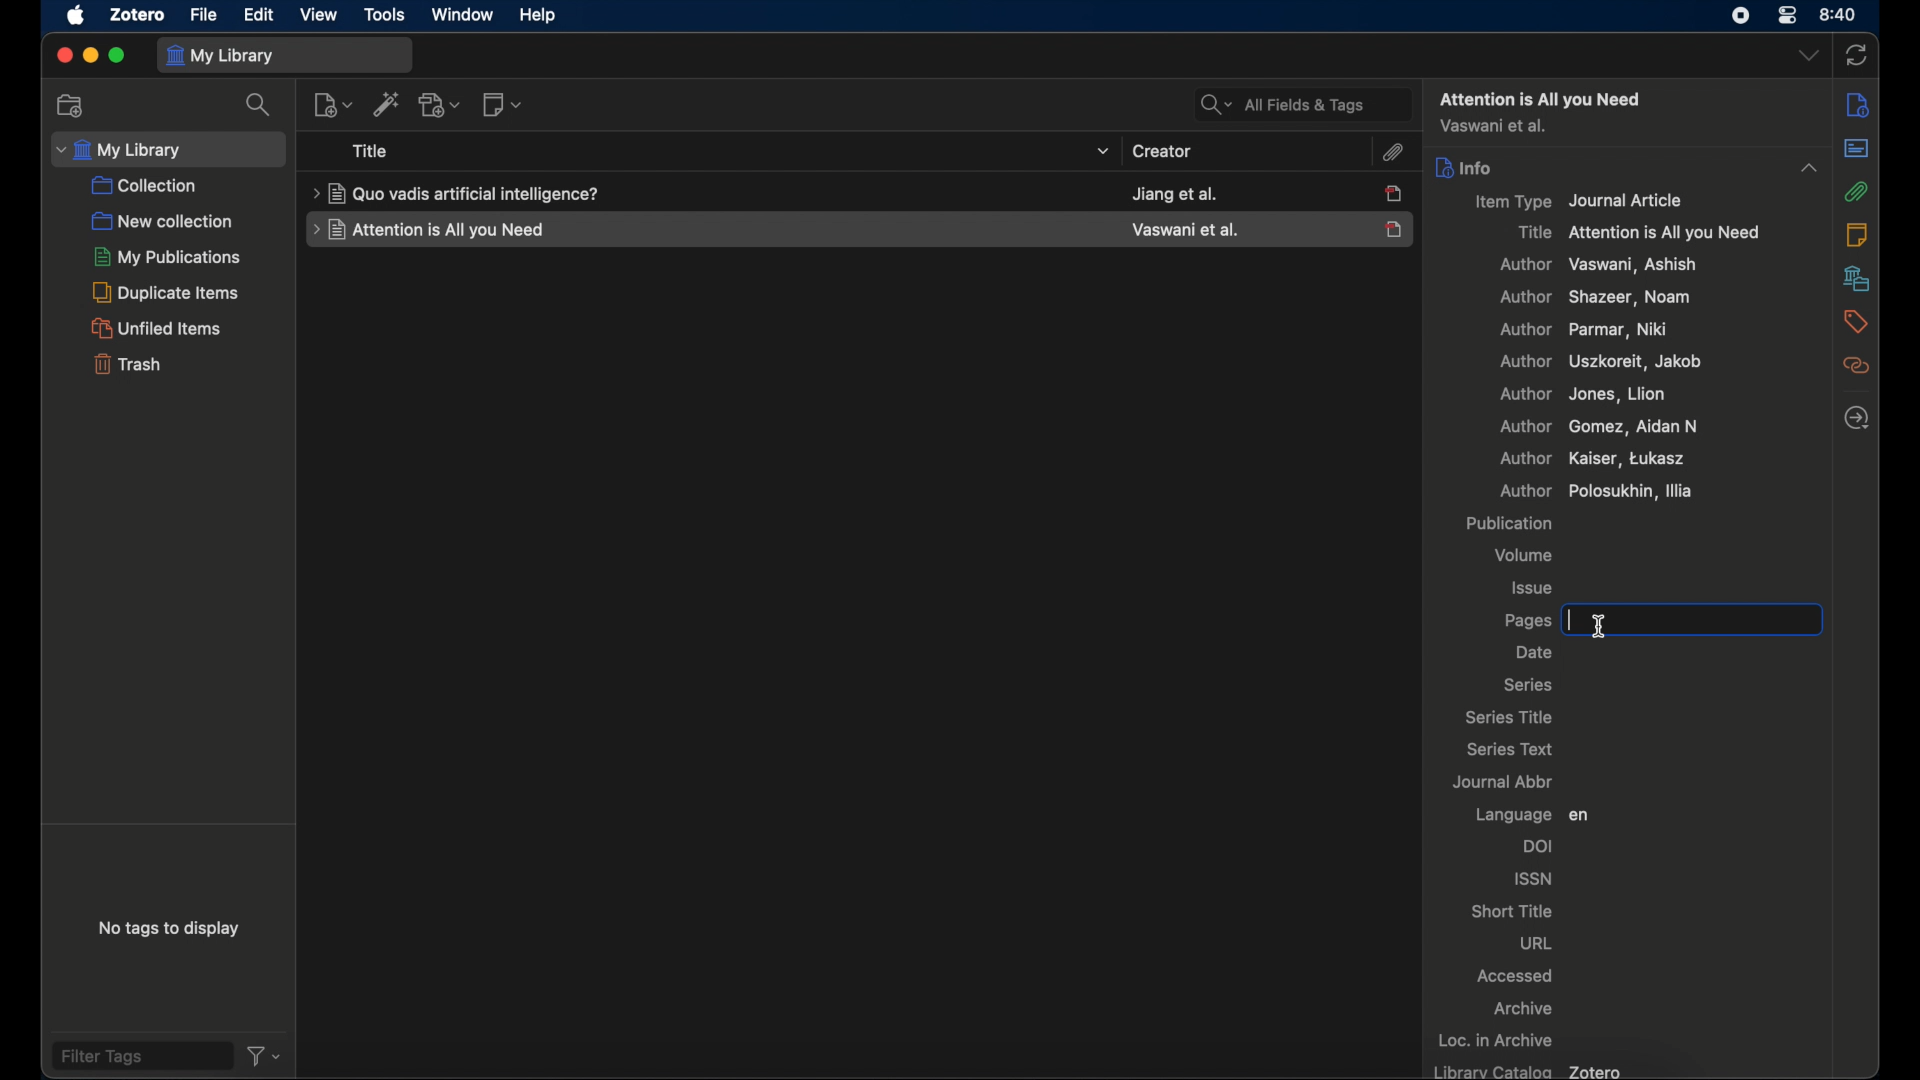  What do you see at coordinates (1585, 395) in the screenshot?
I see `author jones, lion` at bounding box center [1585, 395].